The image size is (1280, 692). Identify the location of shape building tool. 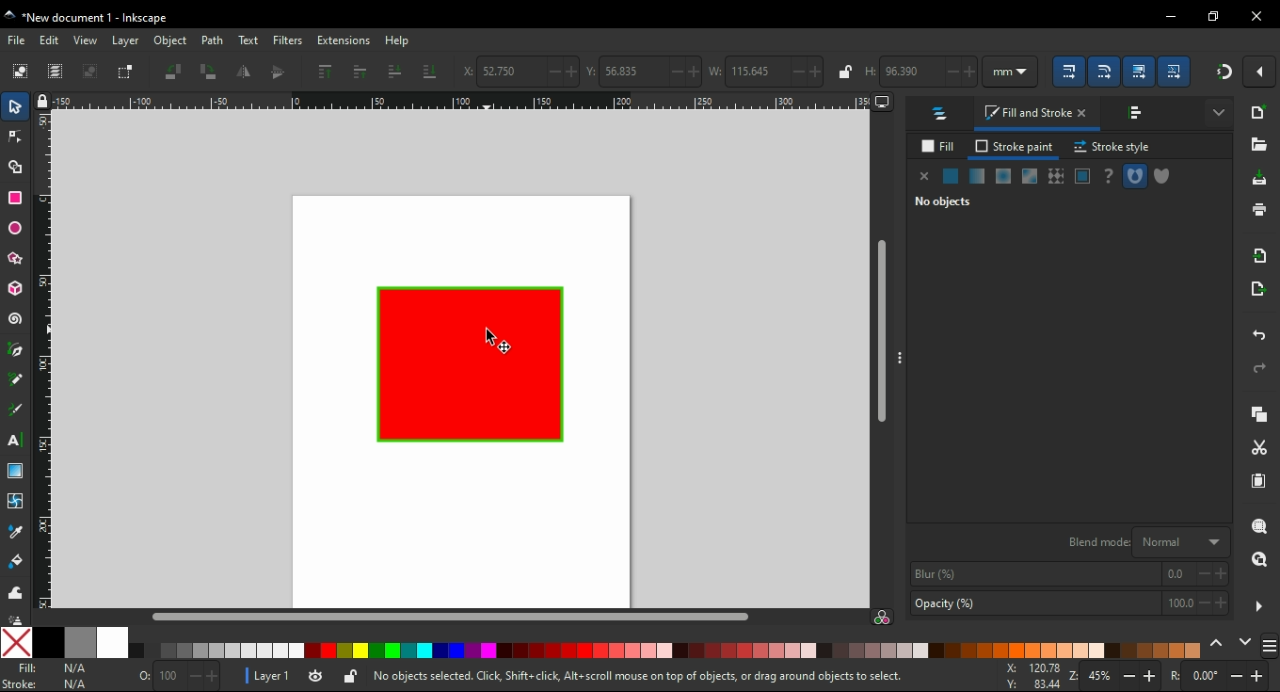
(15, 166).